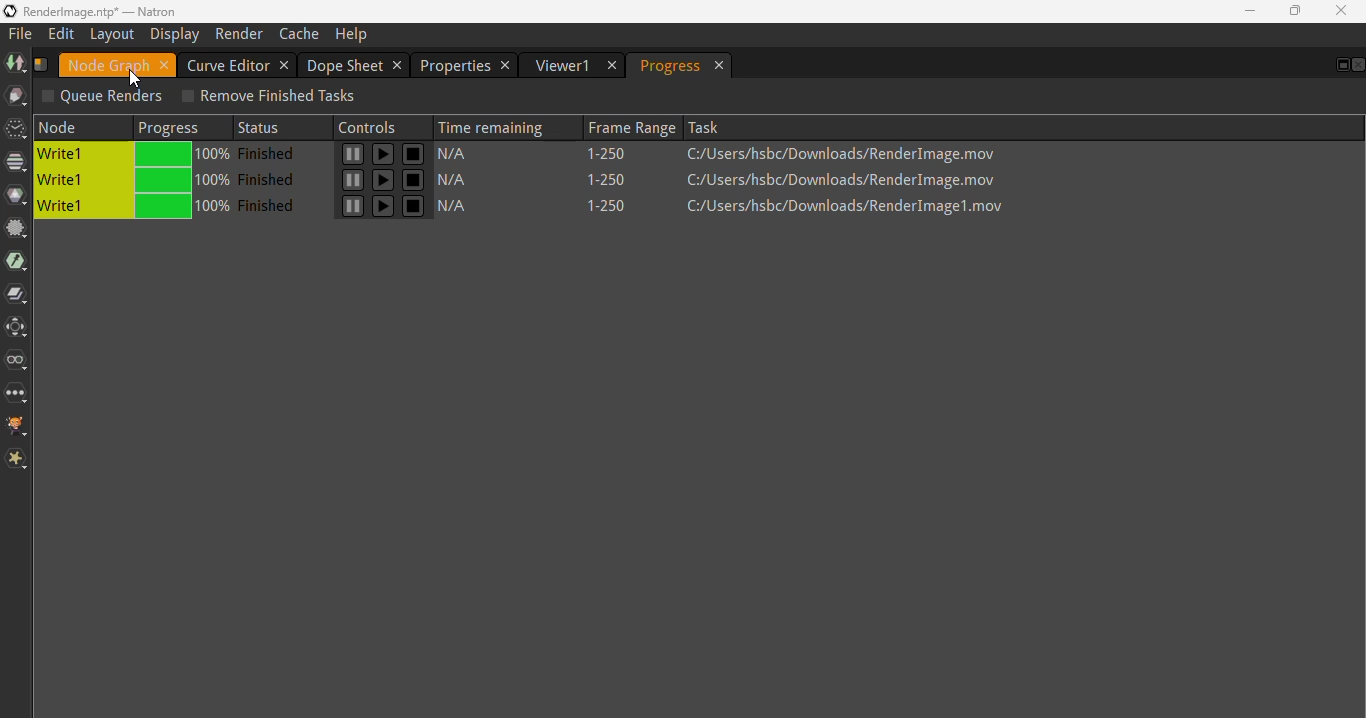  What do you see at coordinates (1357, 65) in the screenshot?
I see `close pane` at bounding box center [1357, 65].